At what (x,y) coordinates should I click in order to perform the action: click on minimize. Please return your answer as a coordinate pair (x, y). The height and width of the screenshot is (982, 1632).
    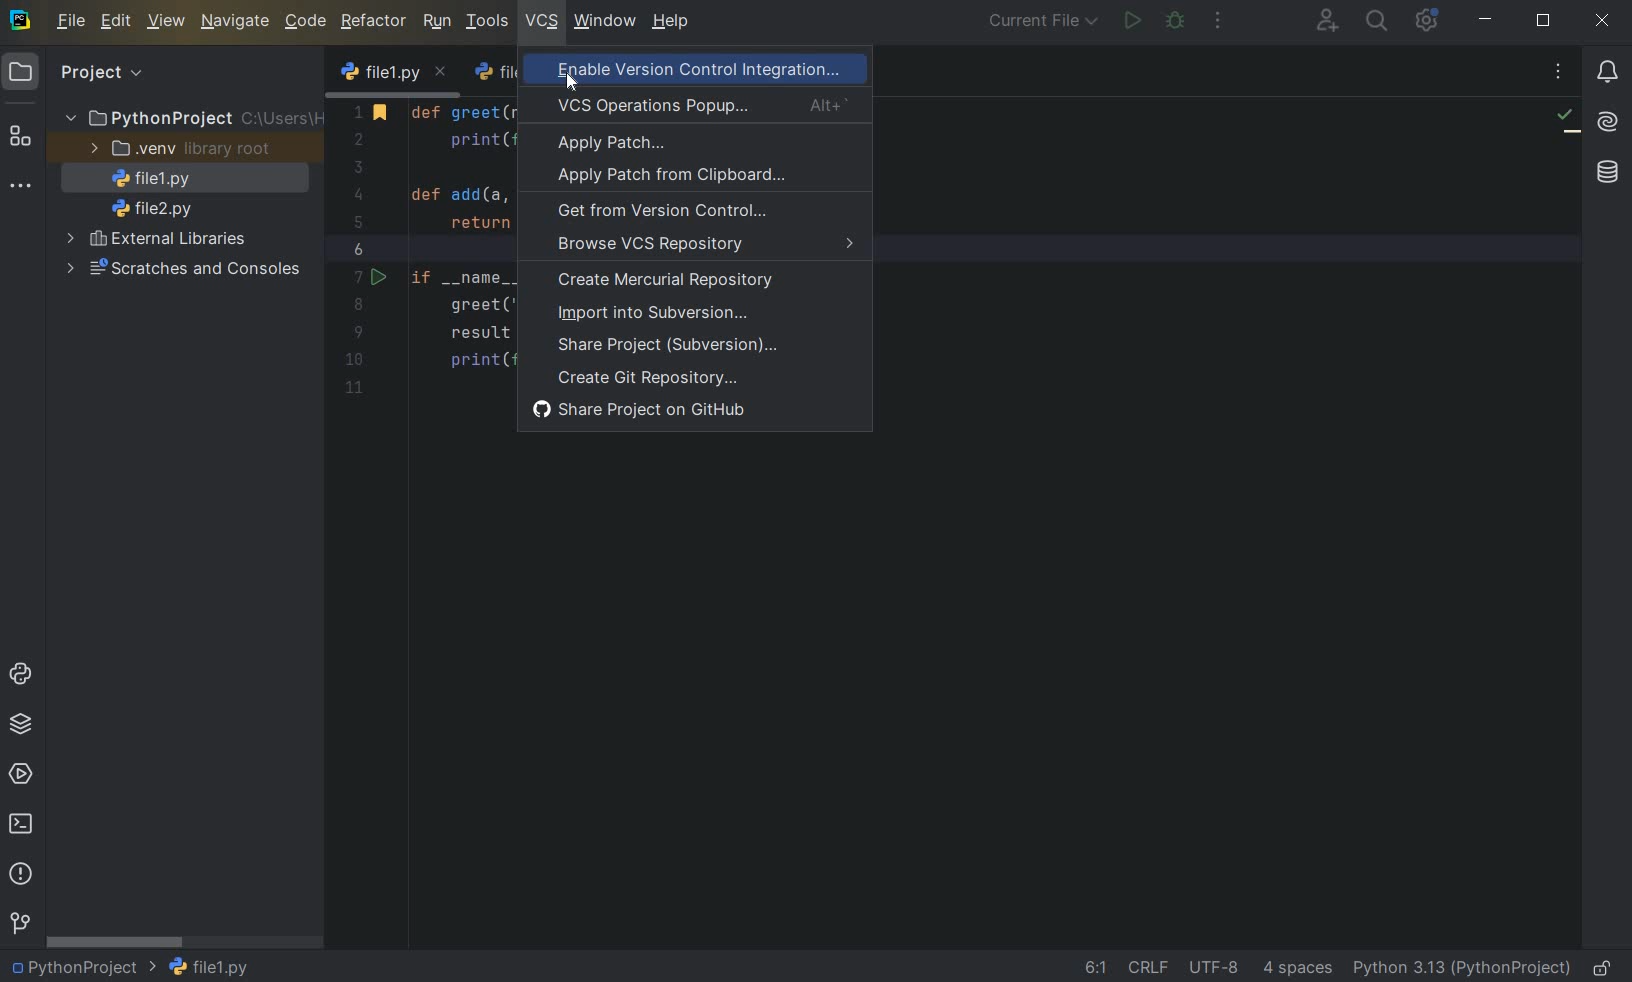
    Looking at the image, I should click on (1486, 21).